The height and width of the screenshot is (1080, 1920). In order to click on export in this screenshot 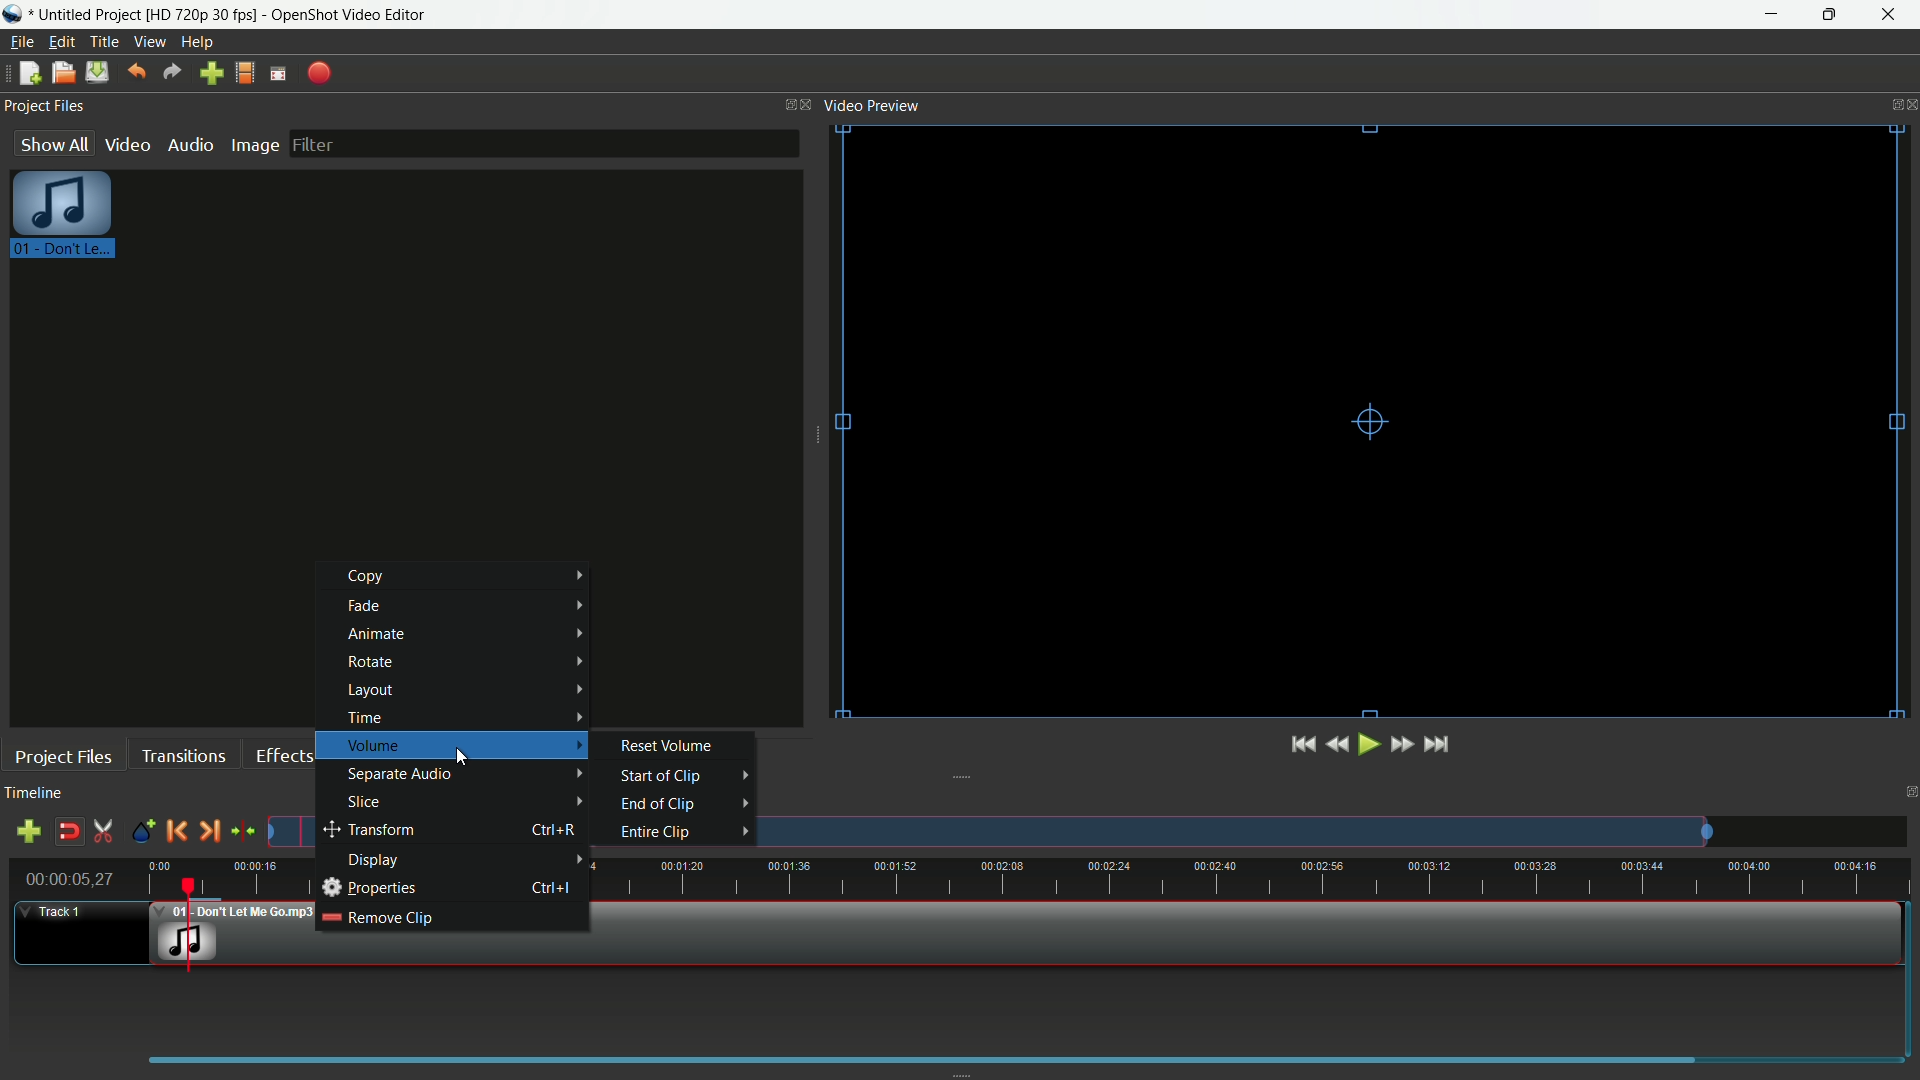, I will do `click(320, 73)`.